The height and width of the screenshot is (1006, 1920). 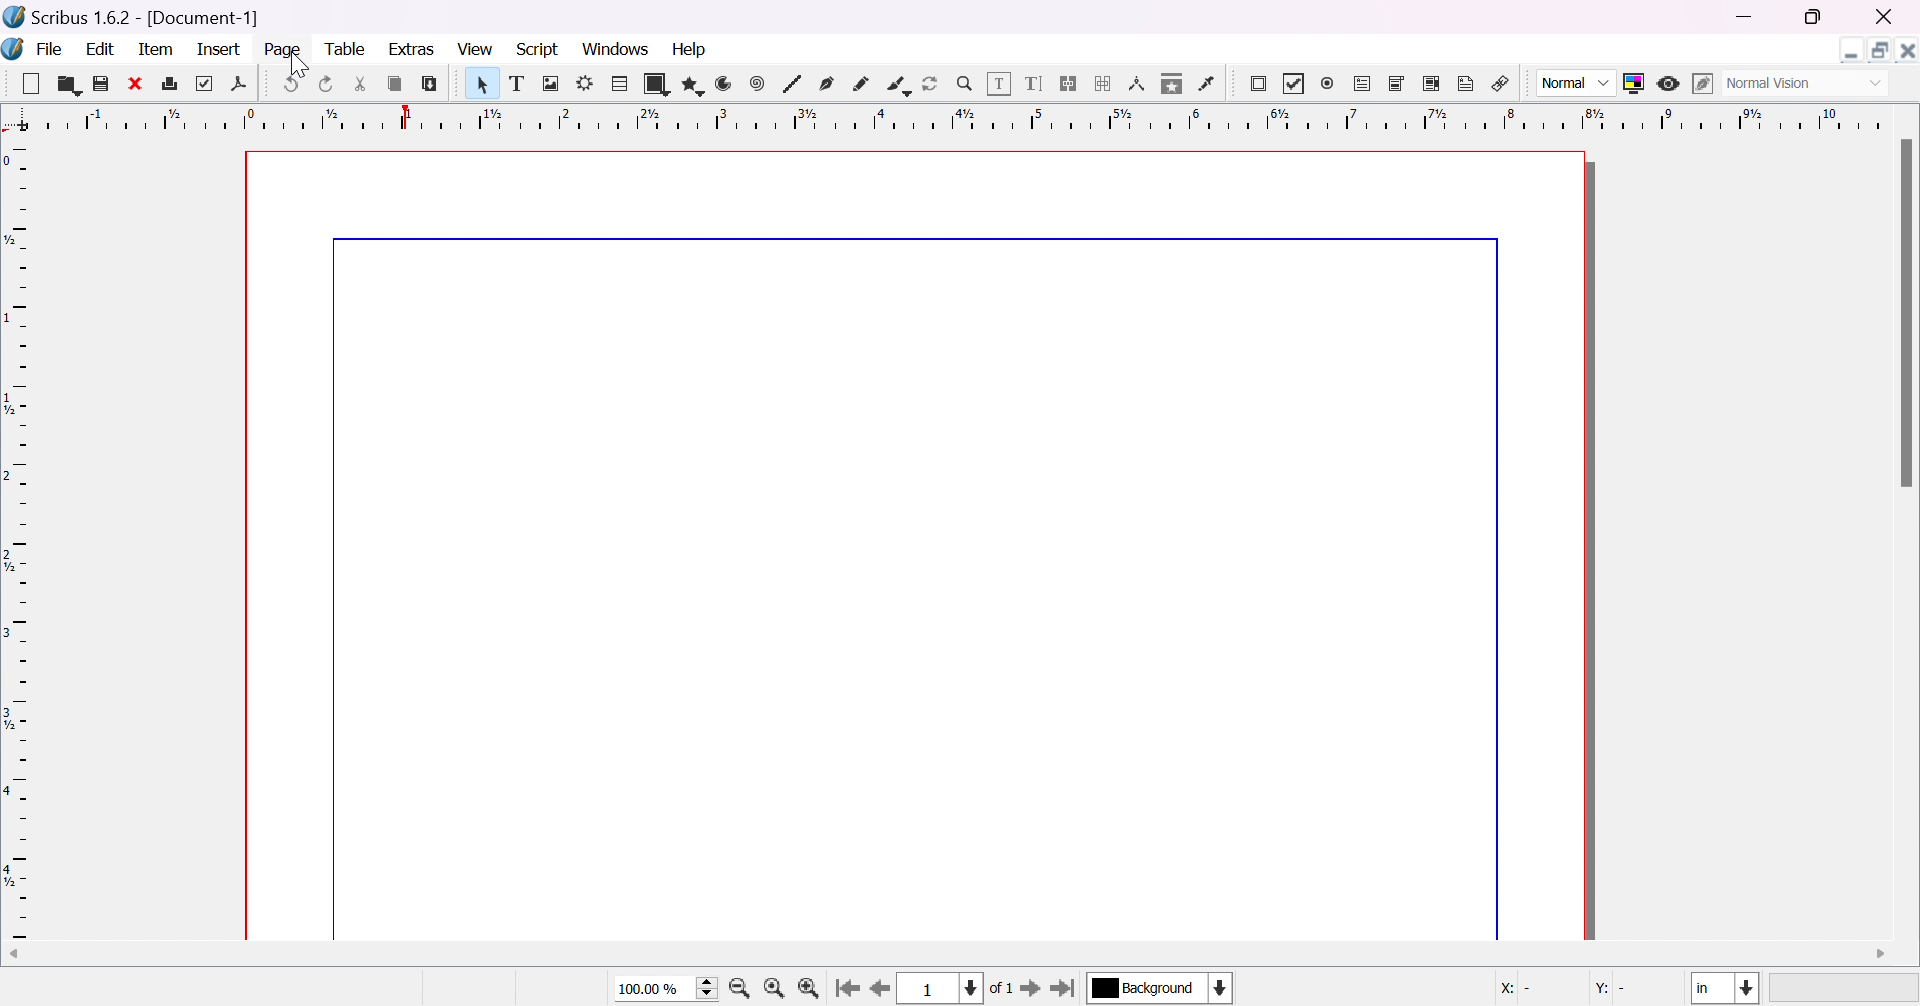 I want to click on select current unit, so click(x=1727, y=989).